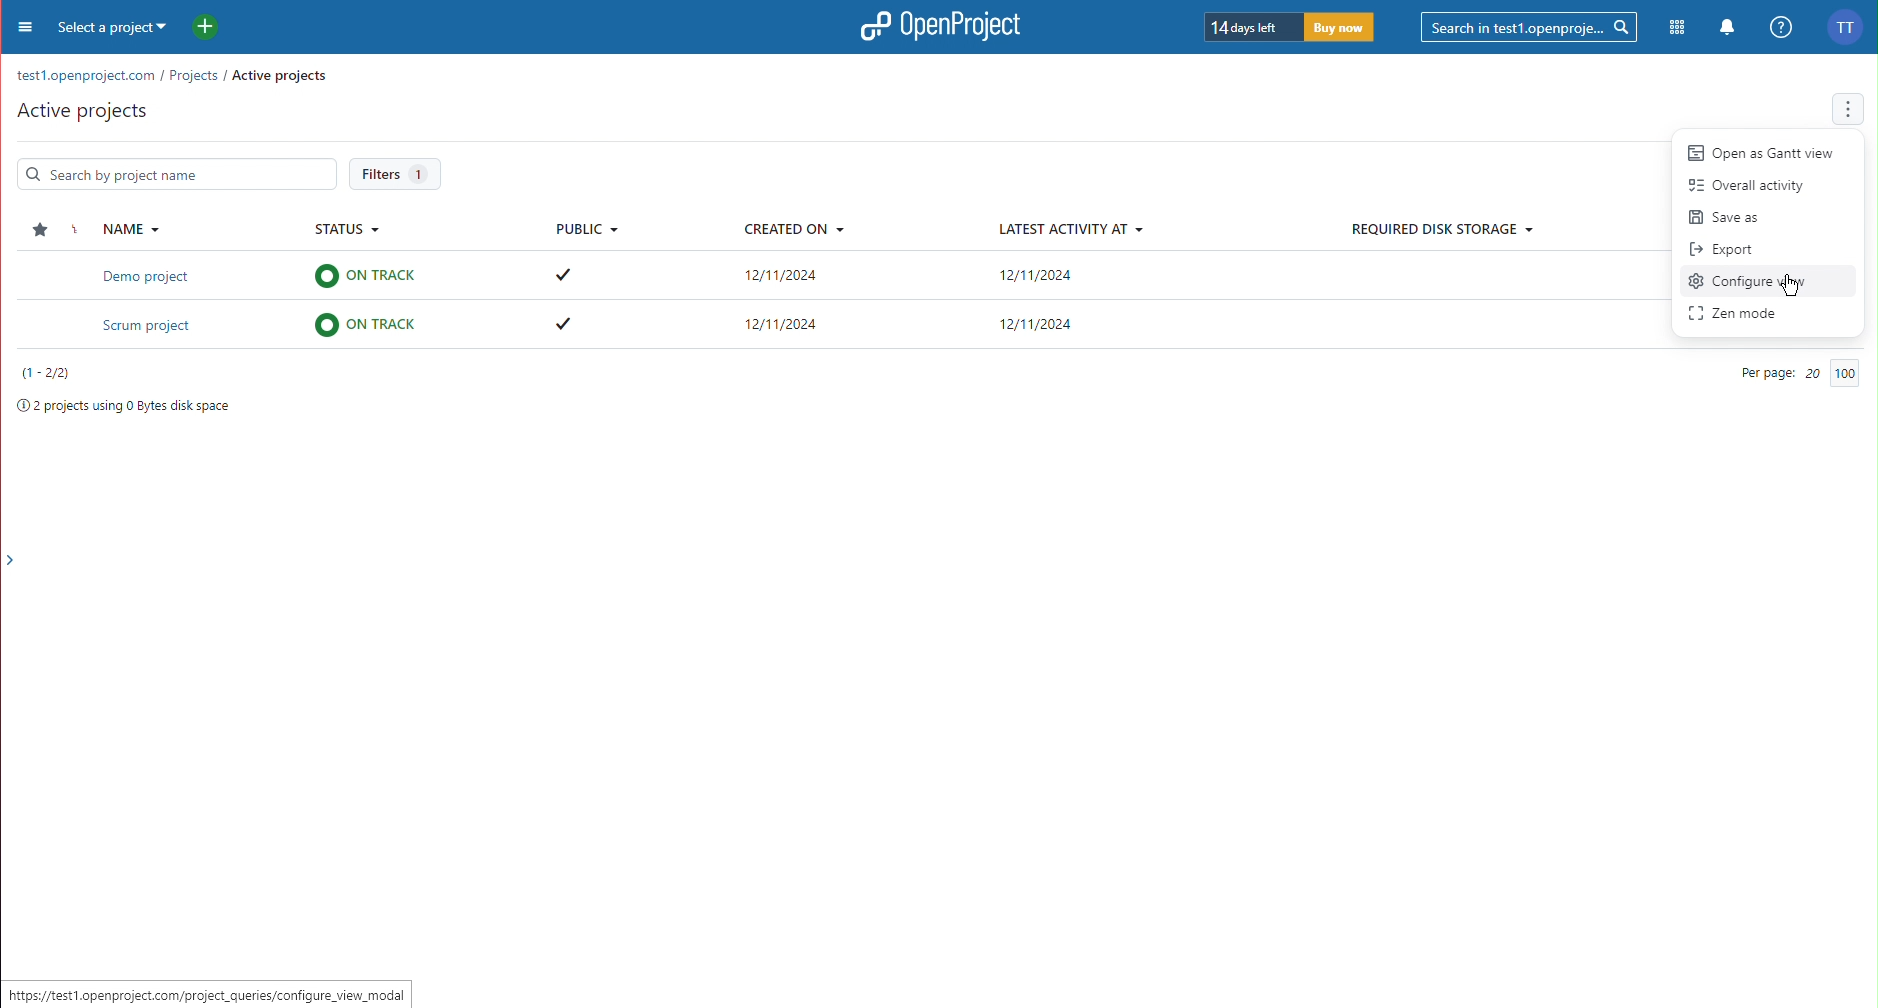 The width and height of the screenshot is (1878, 1008). I want to click on Export, so click(1724, 248).